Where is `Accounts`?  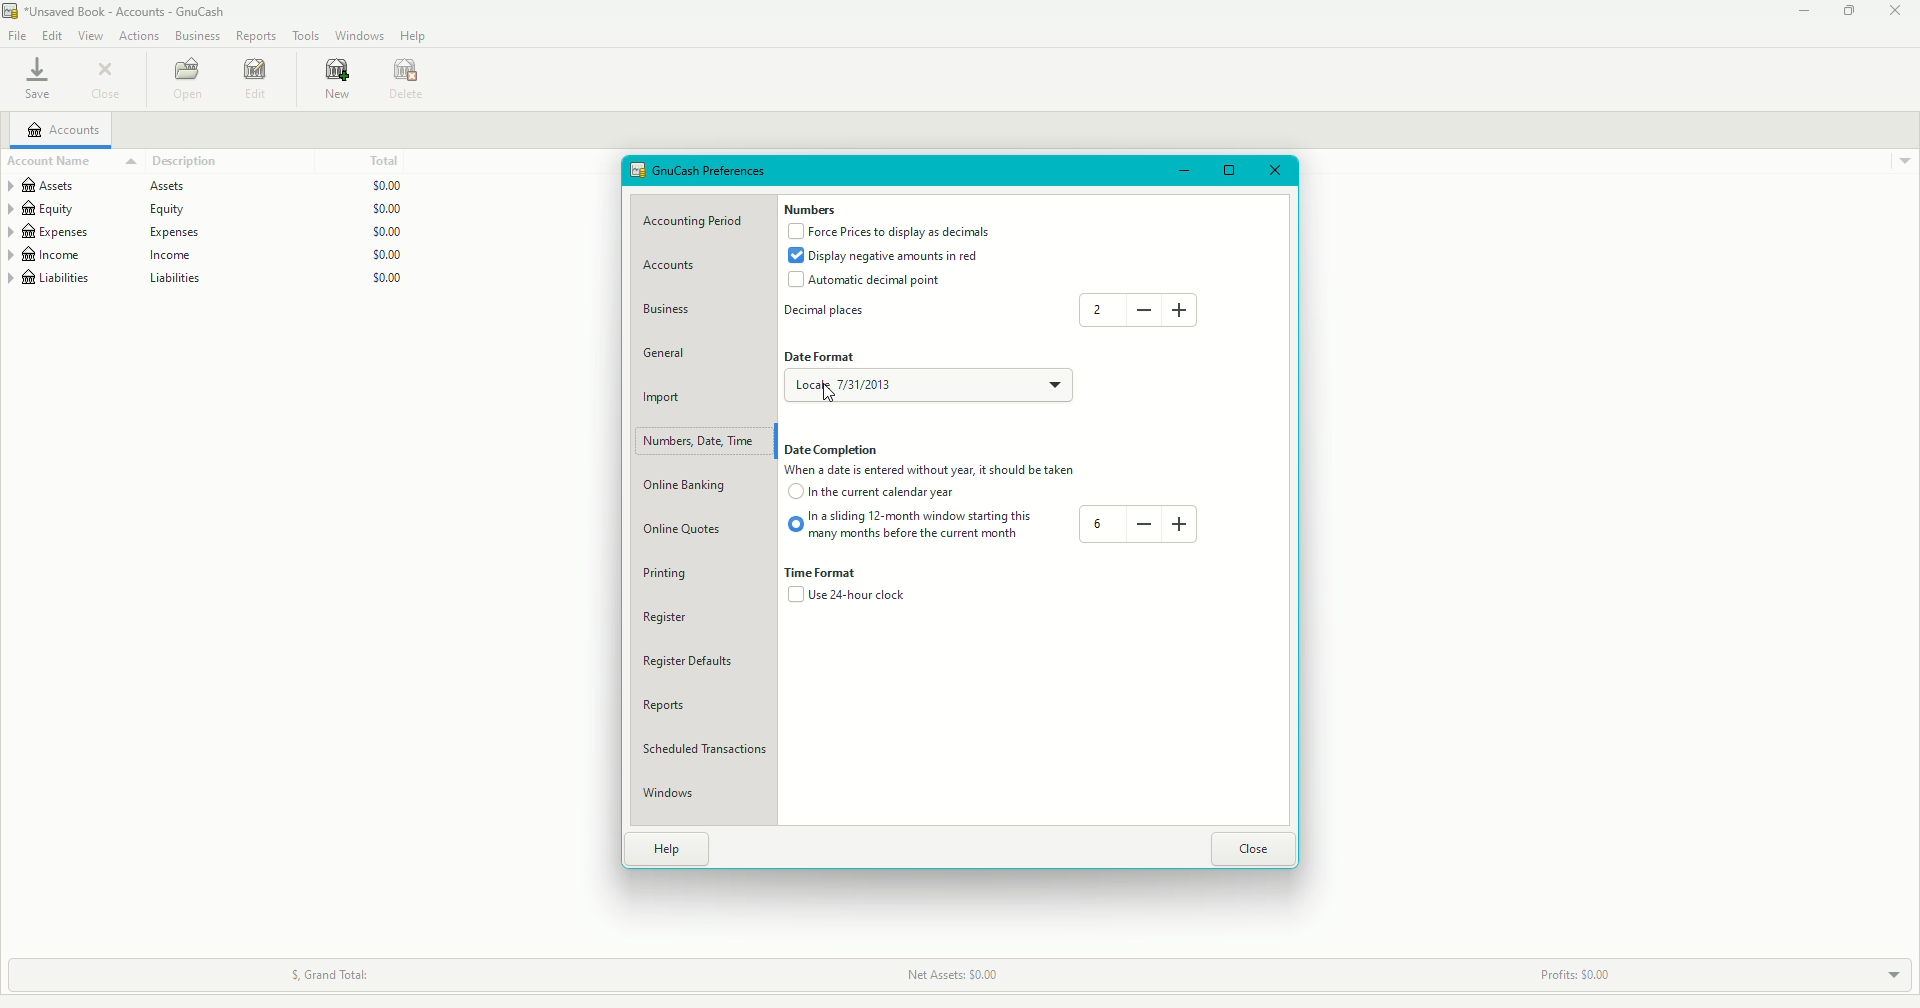
Accounts is located at coordinates (675, 268).